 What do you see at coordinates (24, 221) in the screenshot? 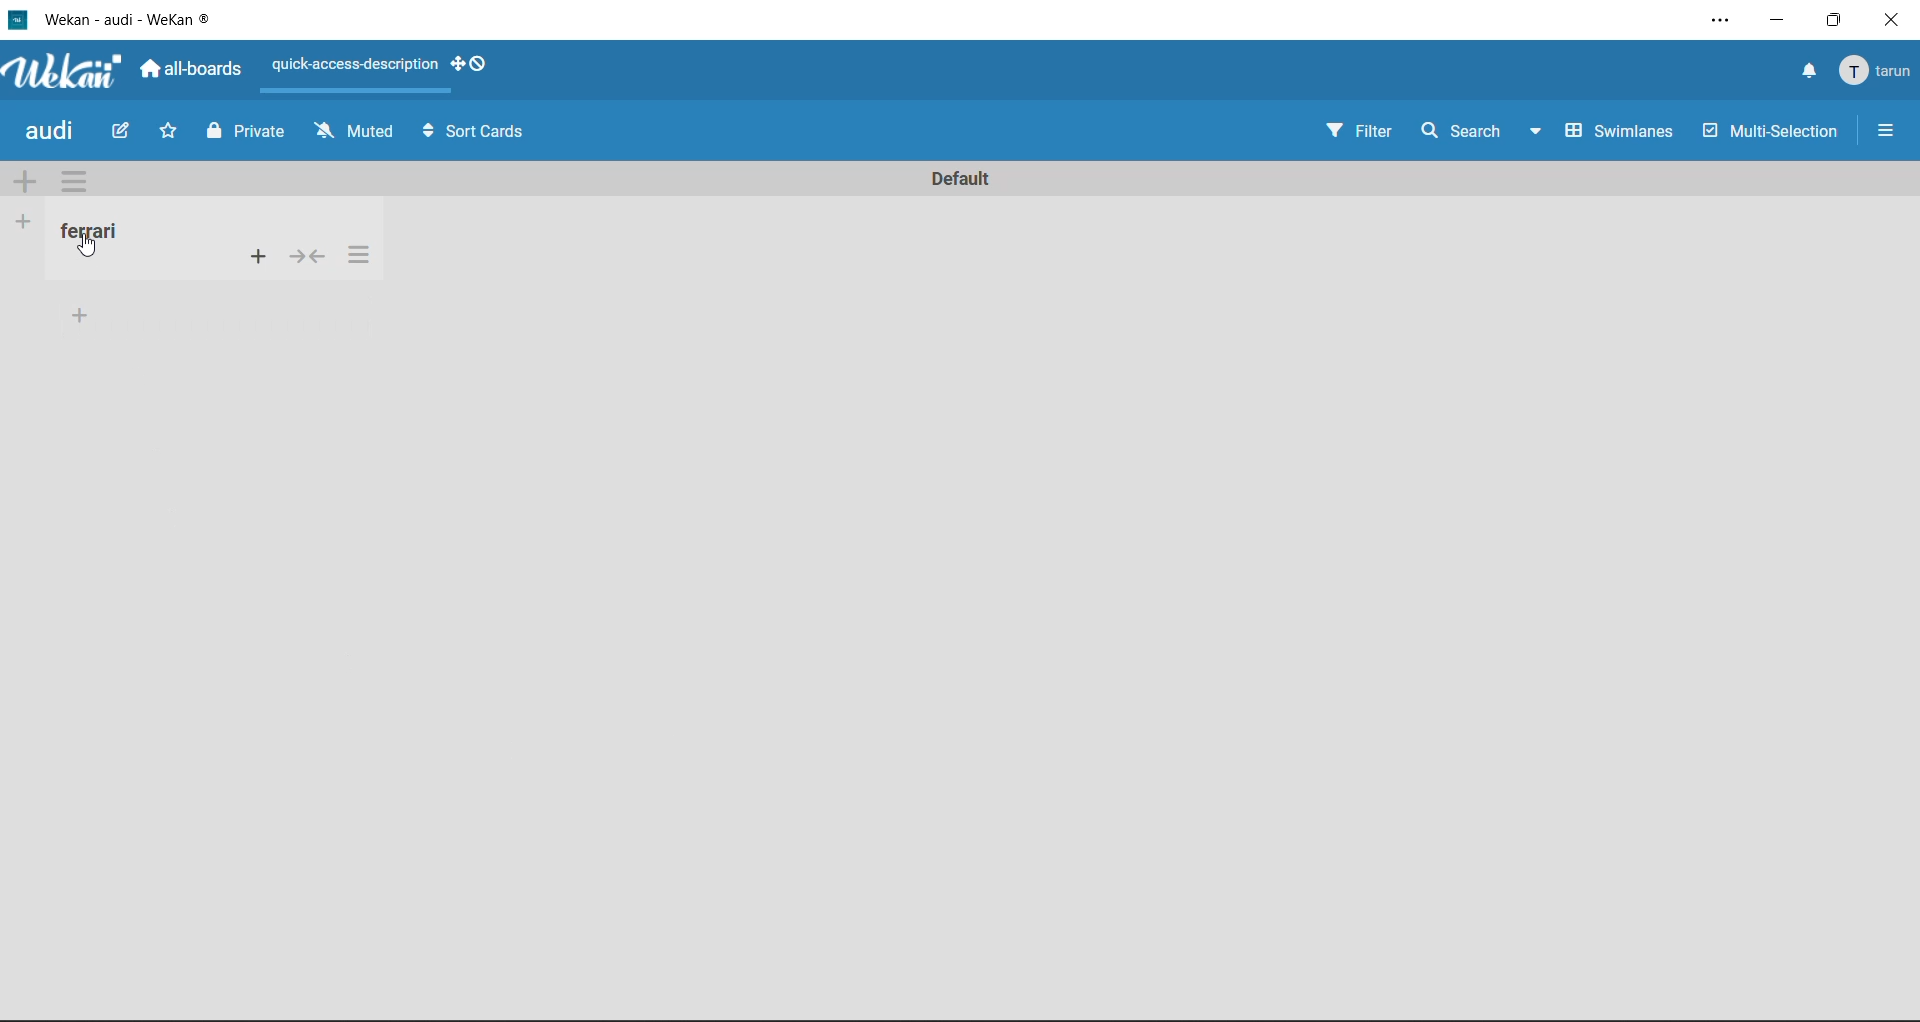
I see `add list` at bounding box center [24, 221].